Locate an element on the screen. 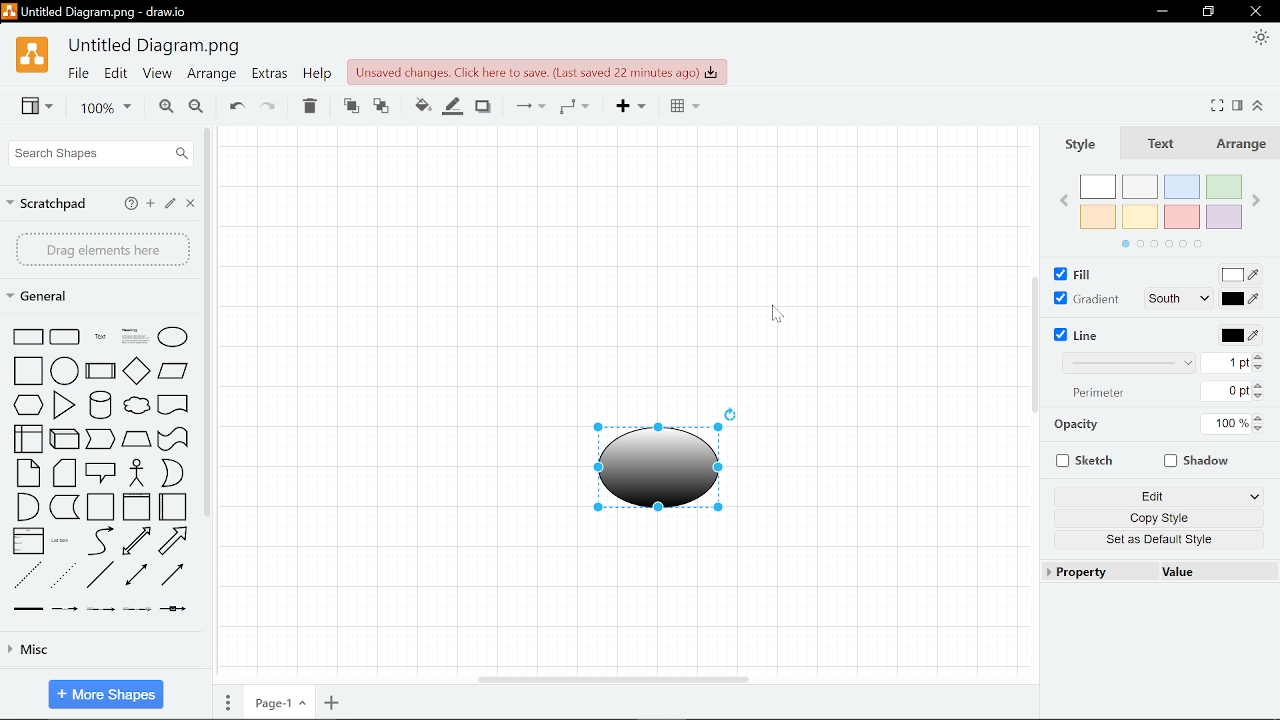  Insert is located at coordinates (628, 106).